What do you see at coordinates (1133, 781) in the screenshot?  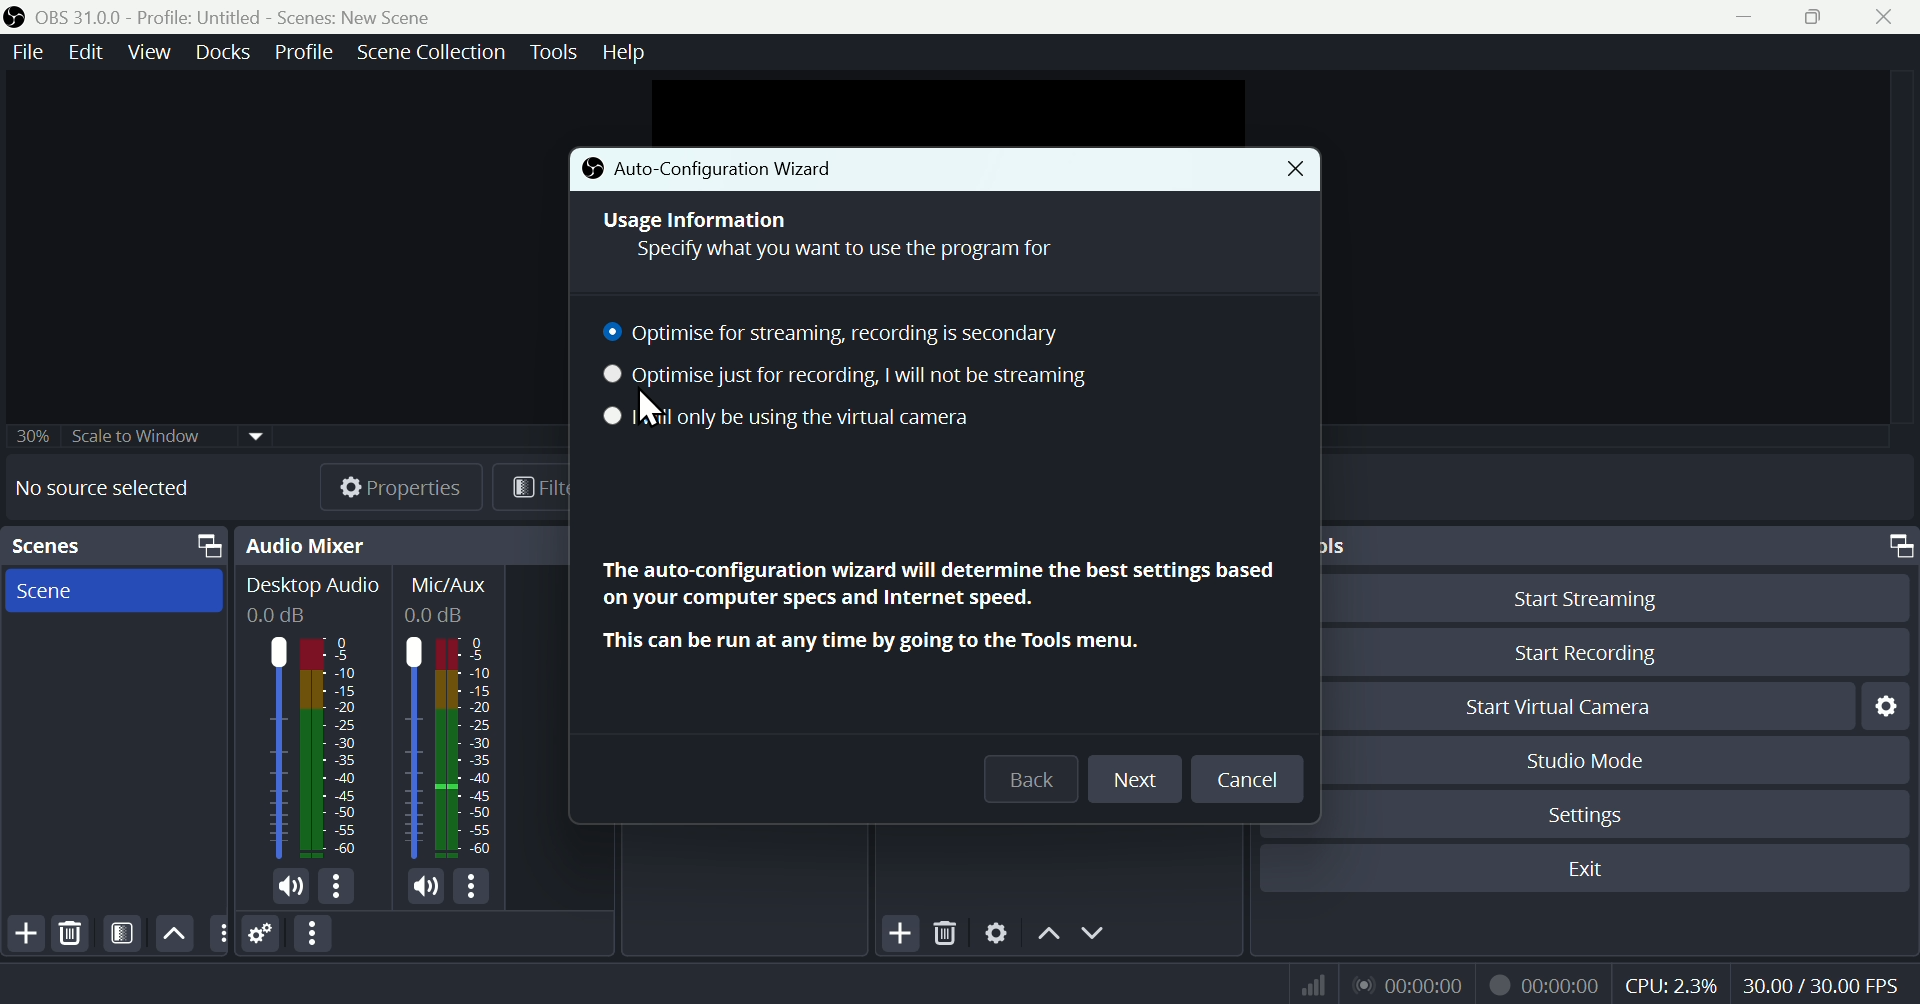 I see `Next` at bounding box center [1133, 781].